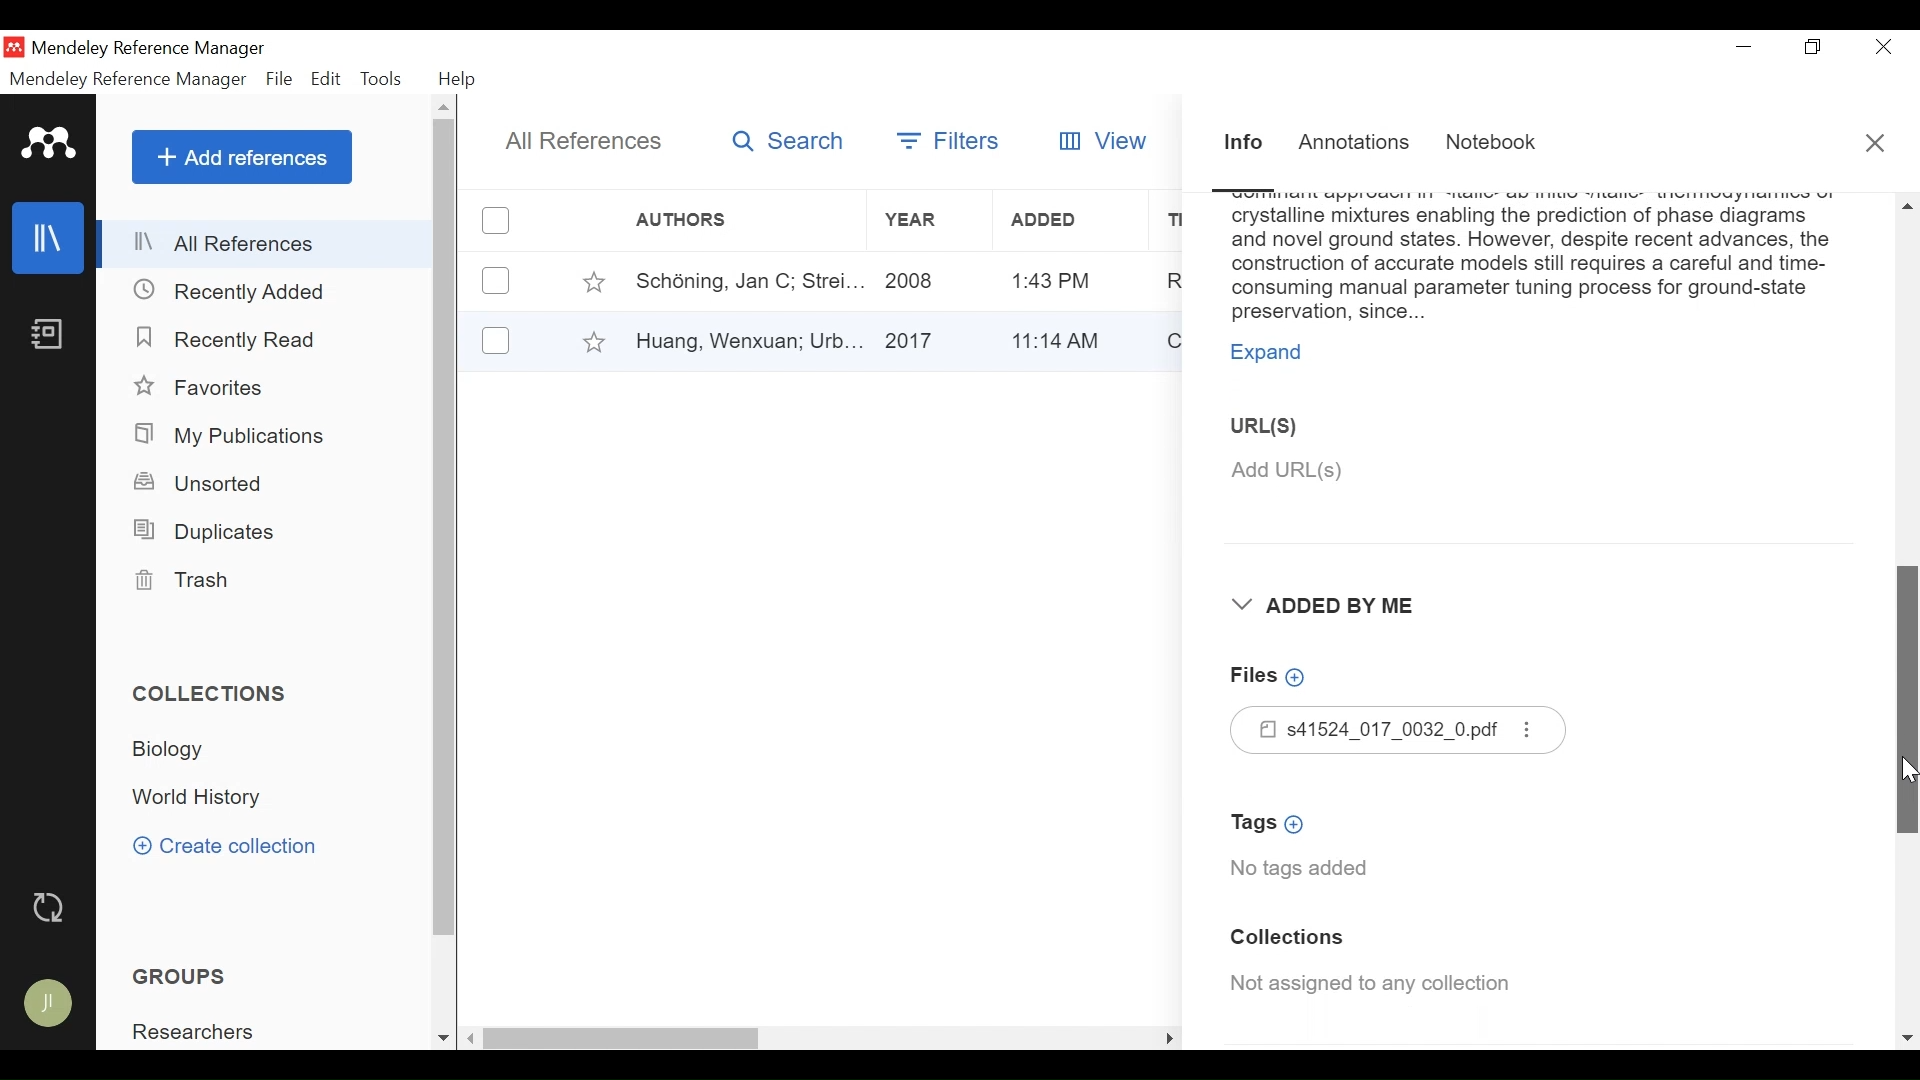 This screenshot has height=1080, width=1920. Describe the element at coordinates (1394, 871) in the screenshot. I see `No tags added` at that location.